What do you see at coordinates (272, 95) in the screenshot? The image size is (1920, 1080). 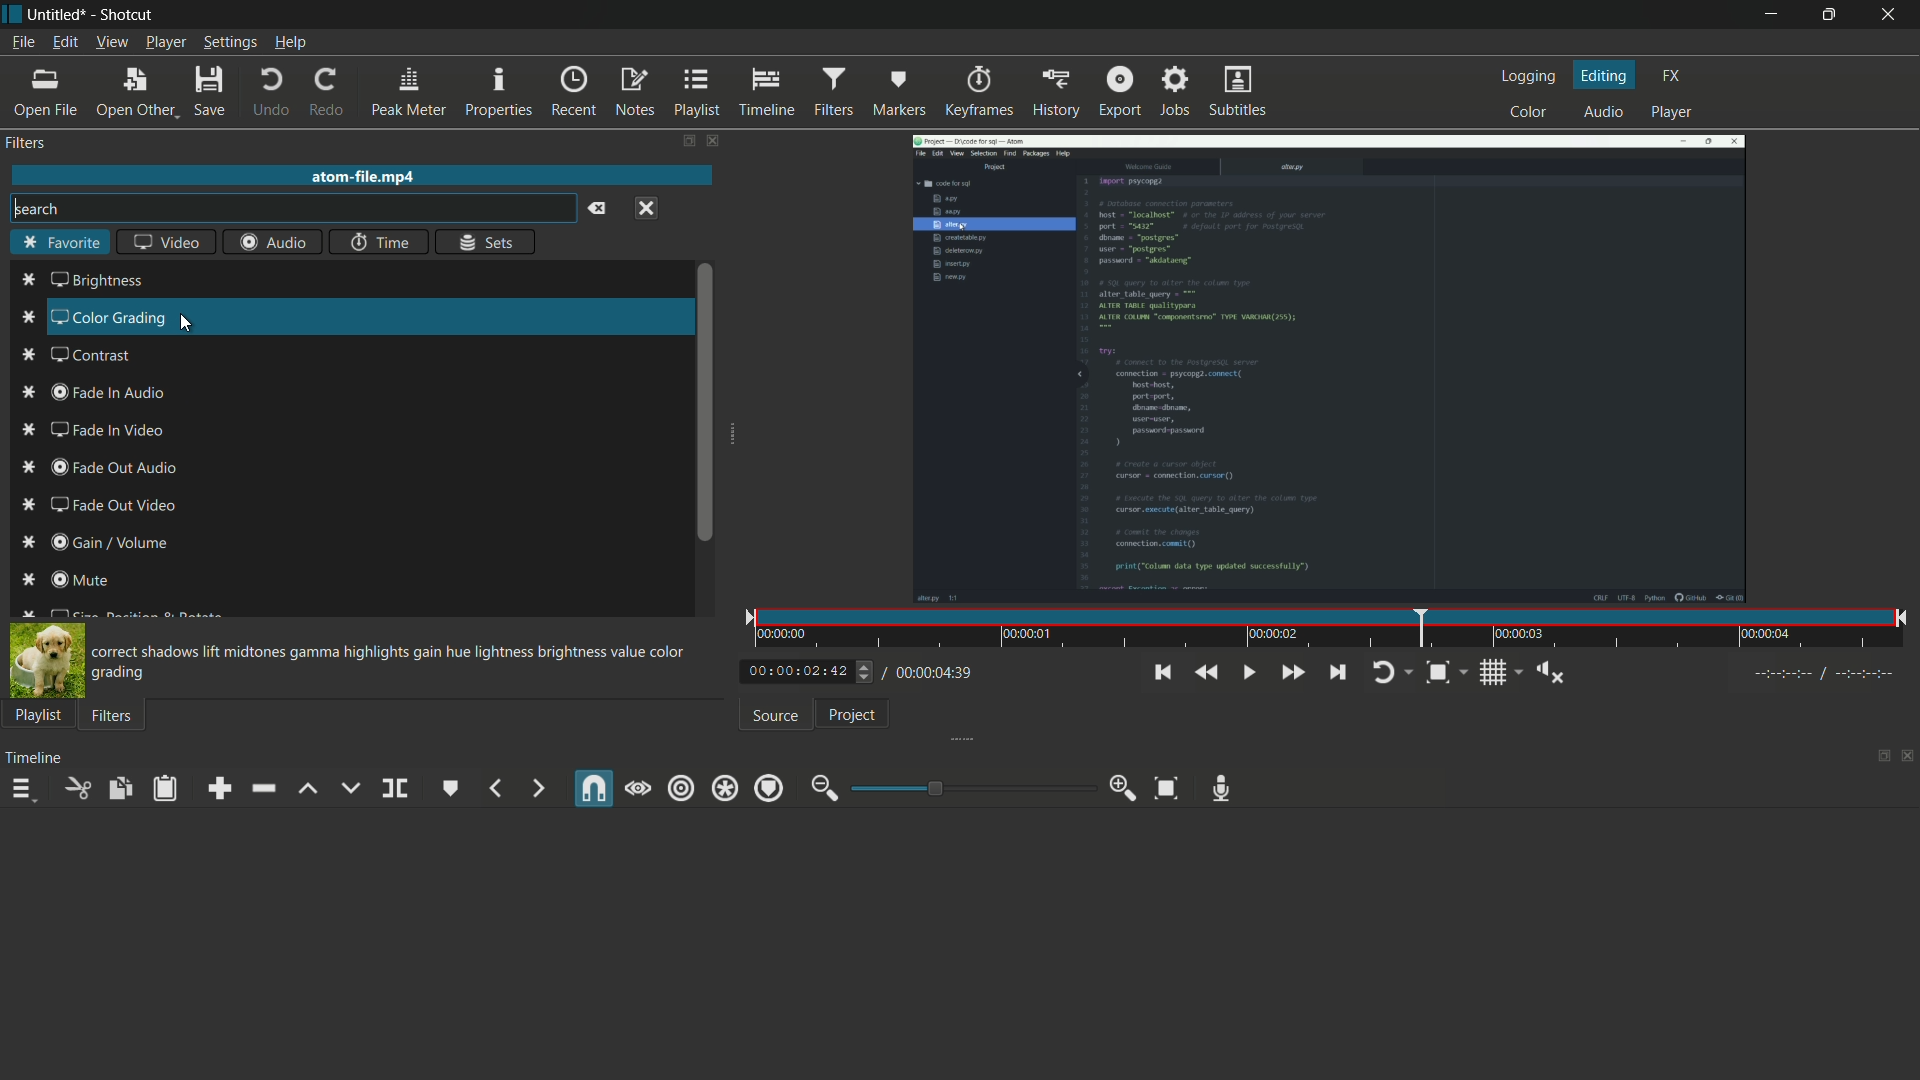 I see `undo` at bounding box center [272, 95].